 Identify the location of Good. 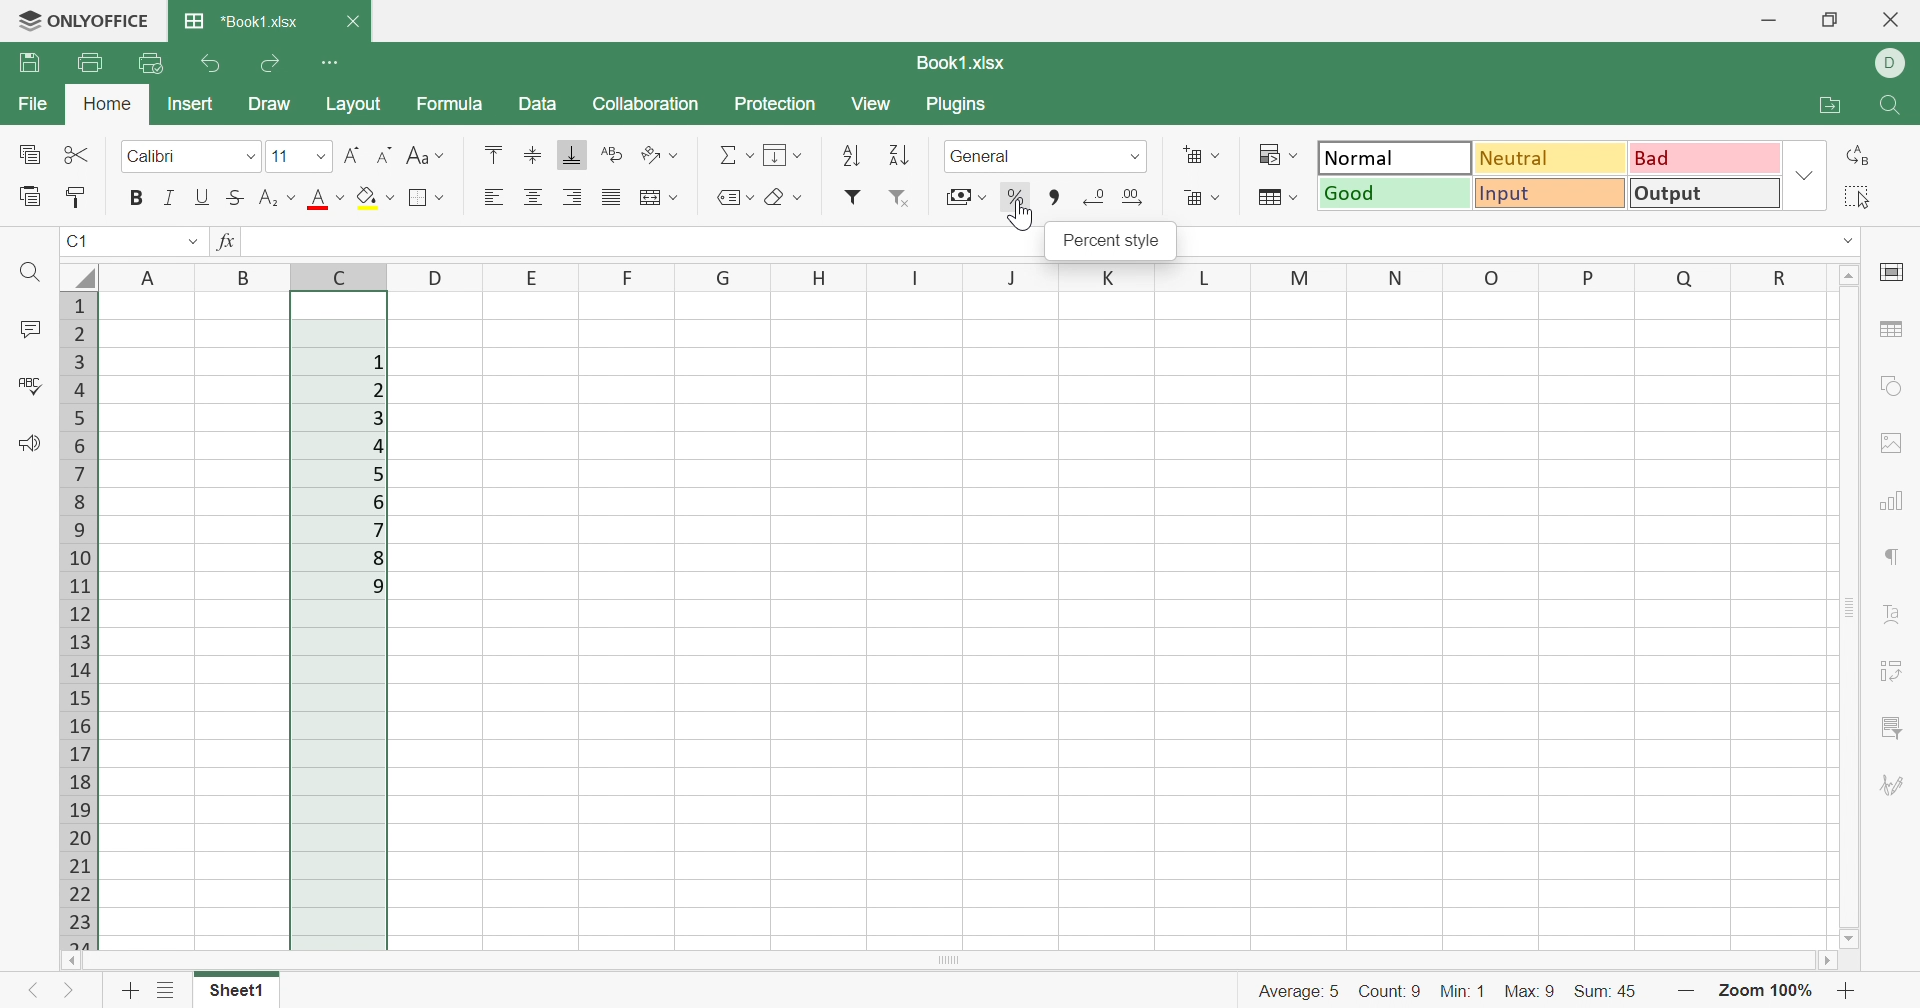
(1395, 194).